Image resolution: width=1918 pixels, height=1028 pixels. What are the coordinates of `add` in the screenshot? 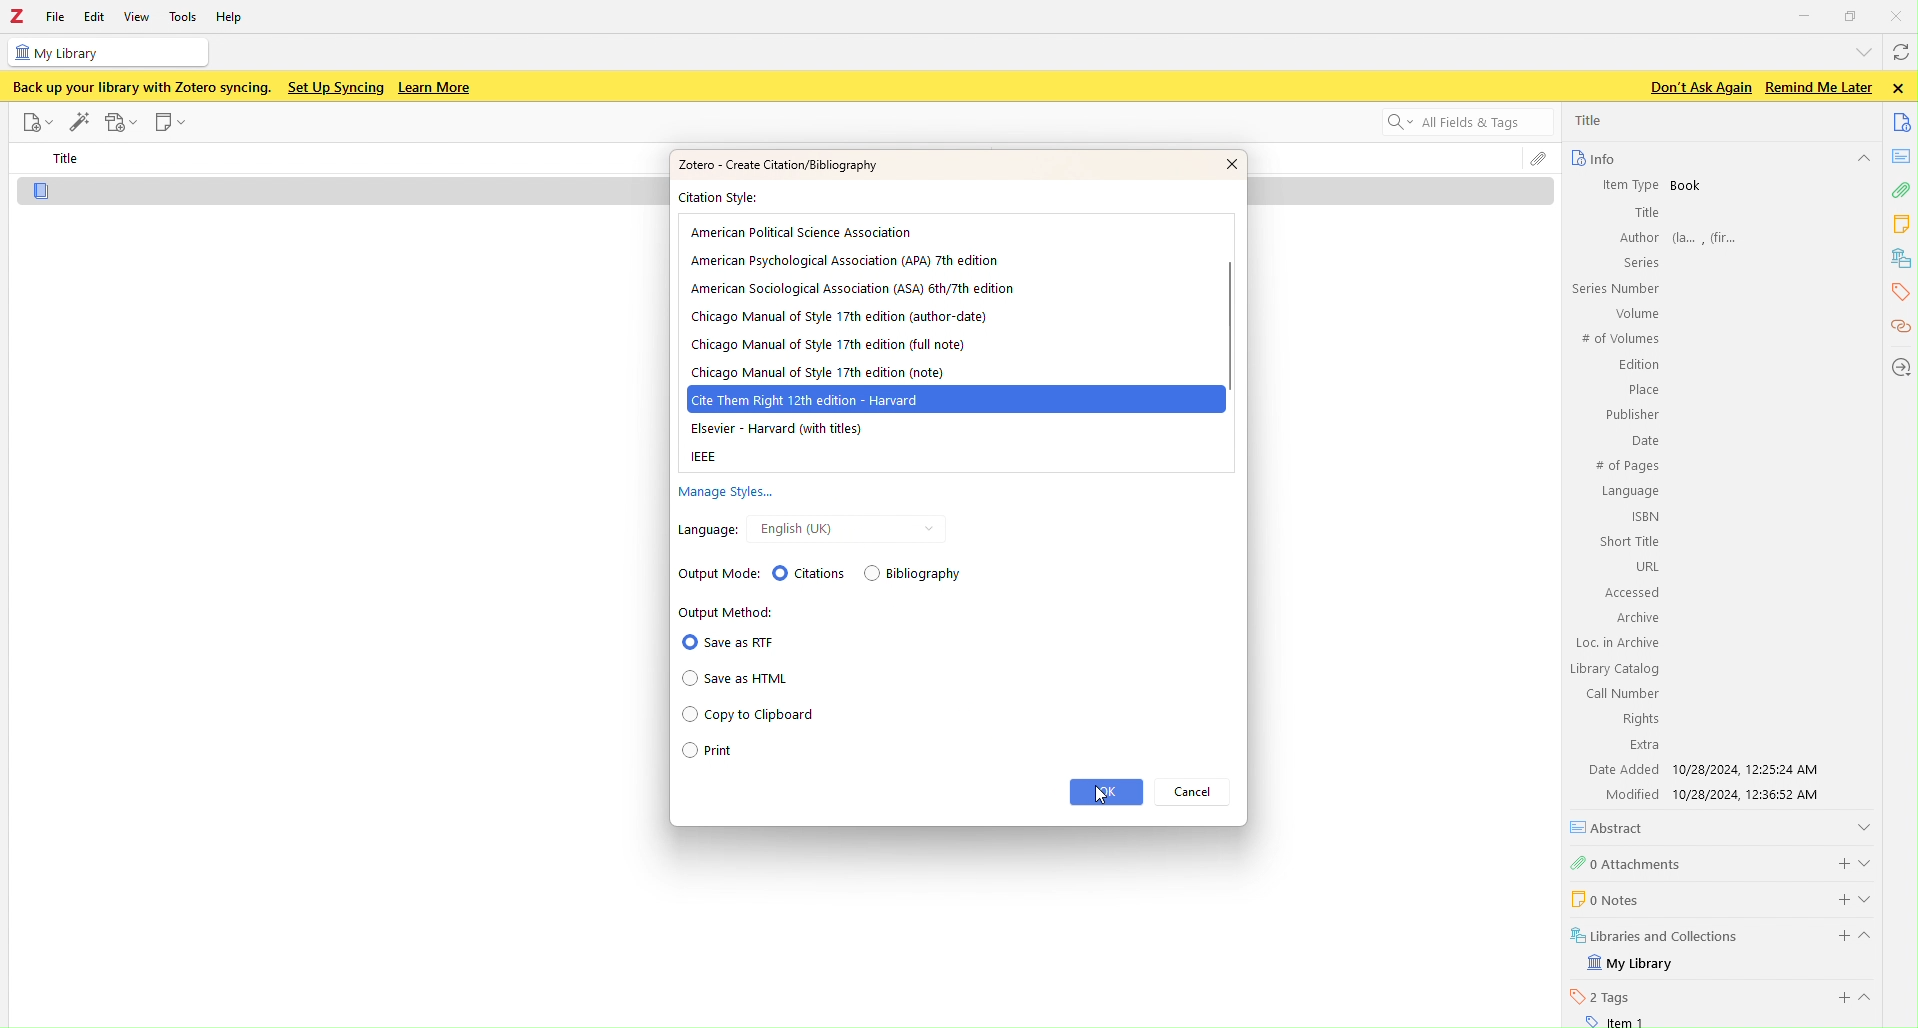 It's located at (1838, 861).